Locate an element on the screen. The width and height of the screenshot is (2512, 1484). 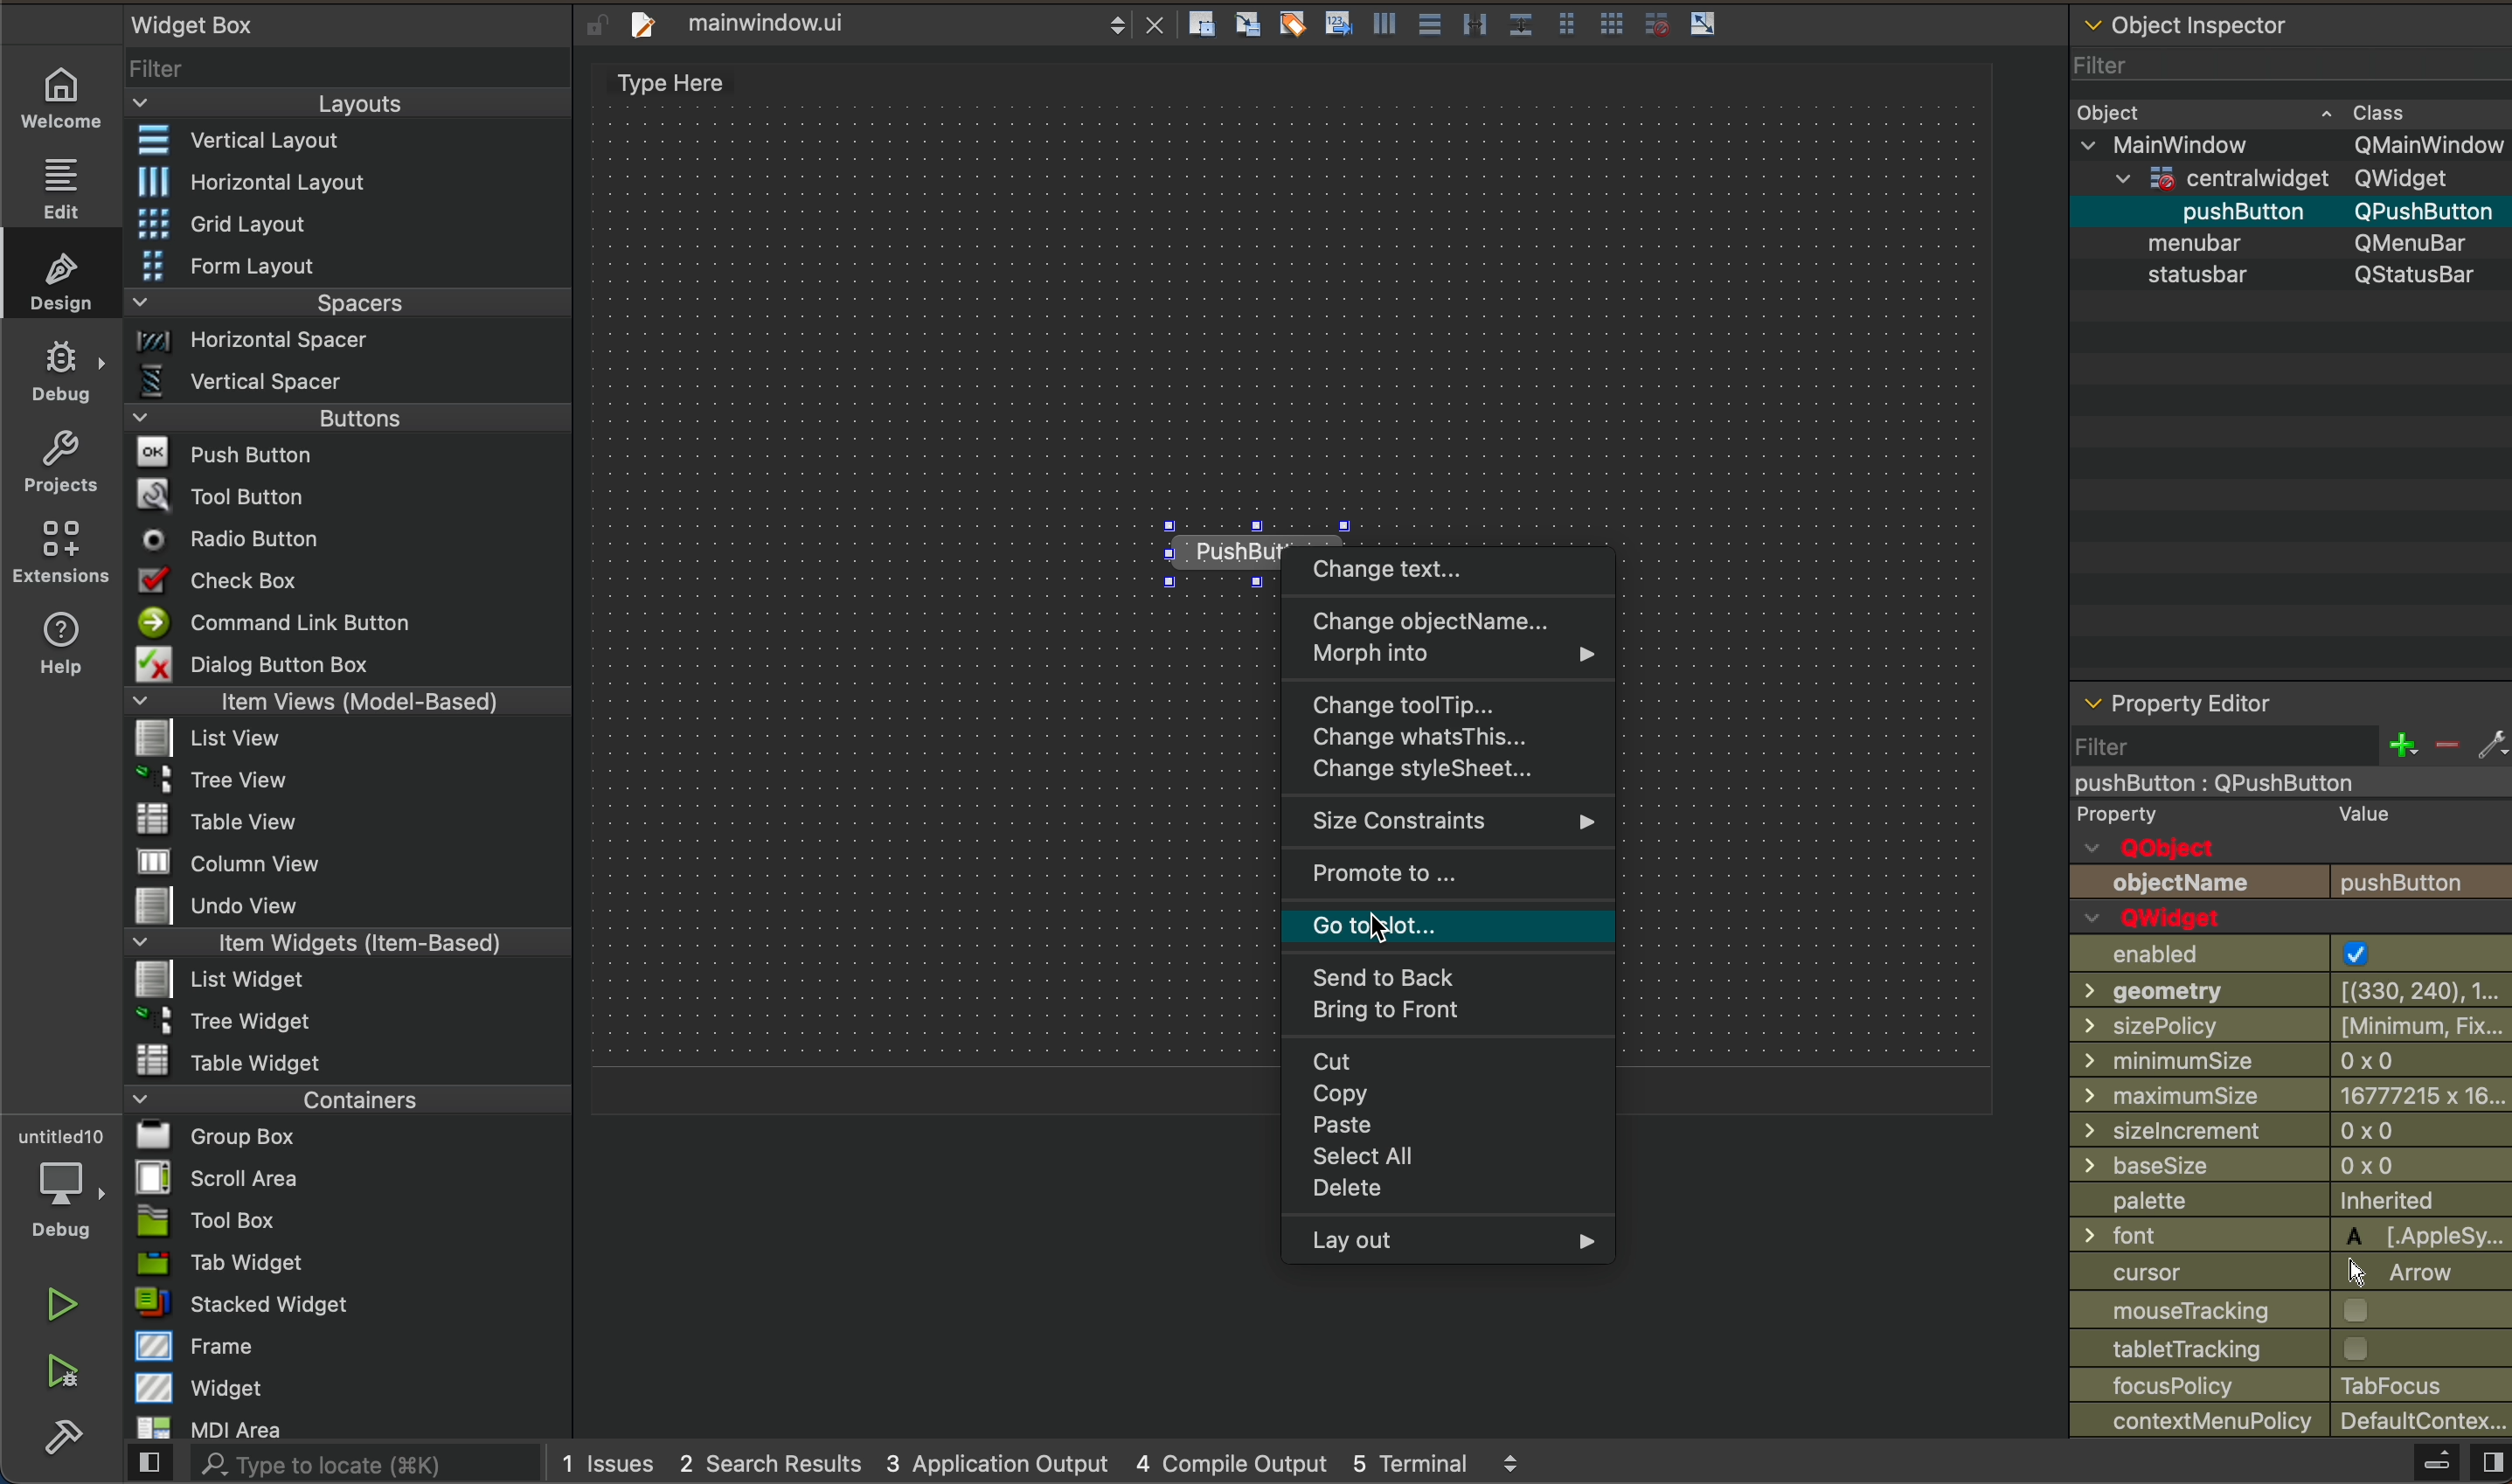
copy is located at coordinates (1458, 1097).